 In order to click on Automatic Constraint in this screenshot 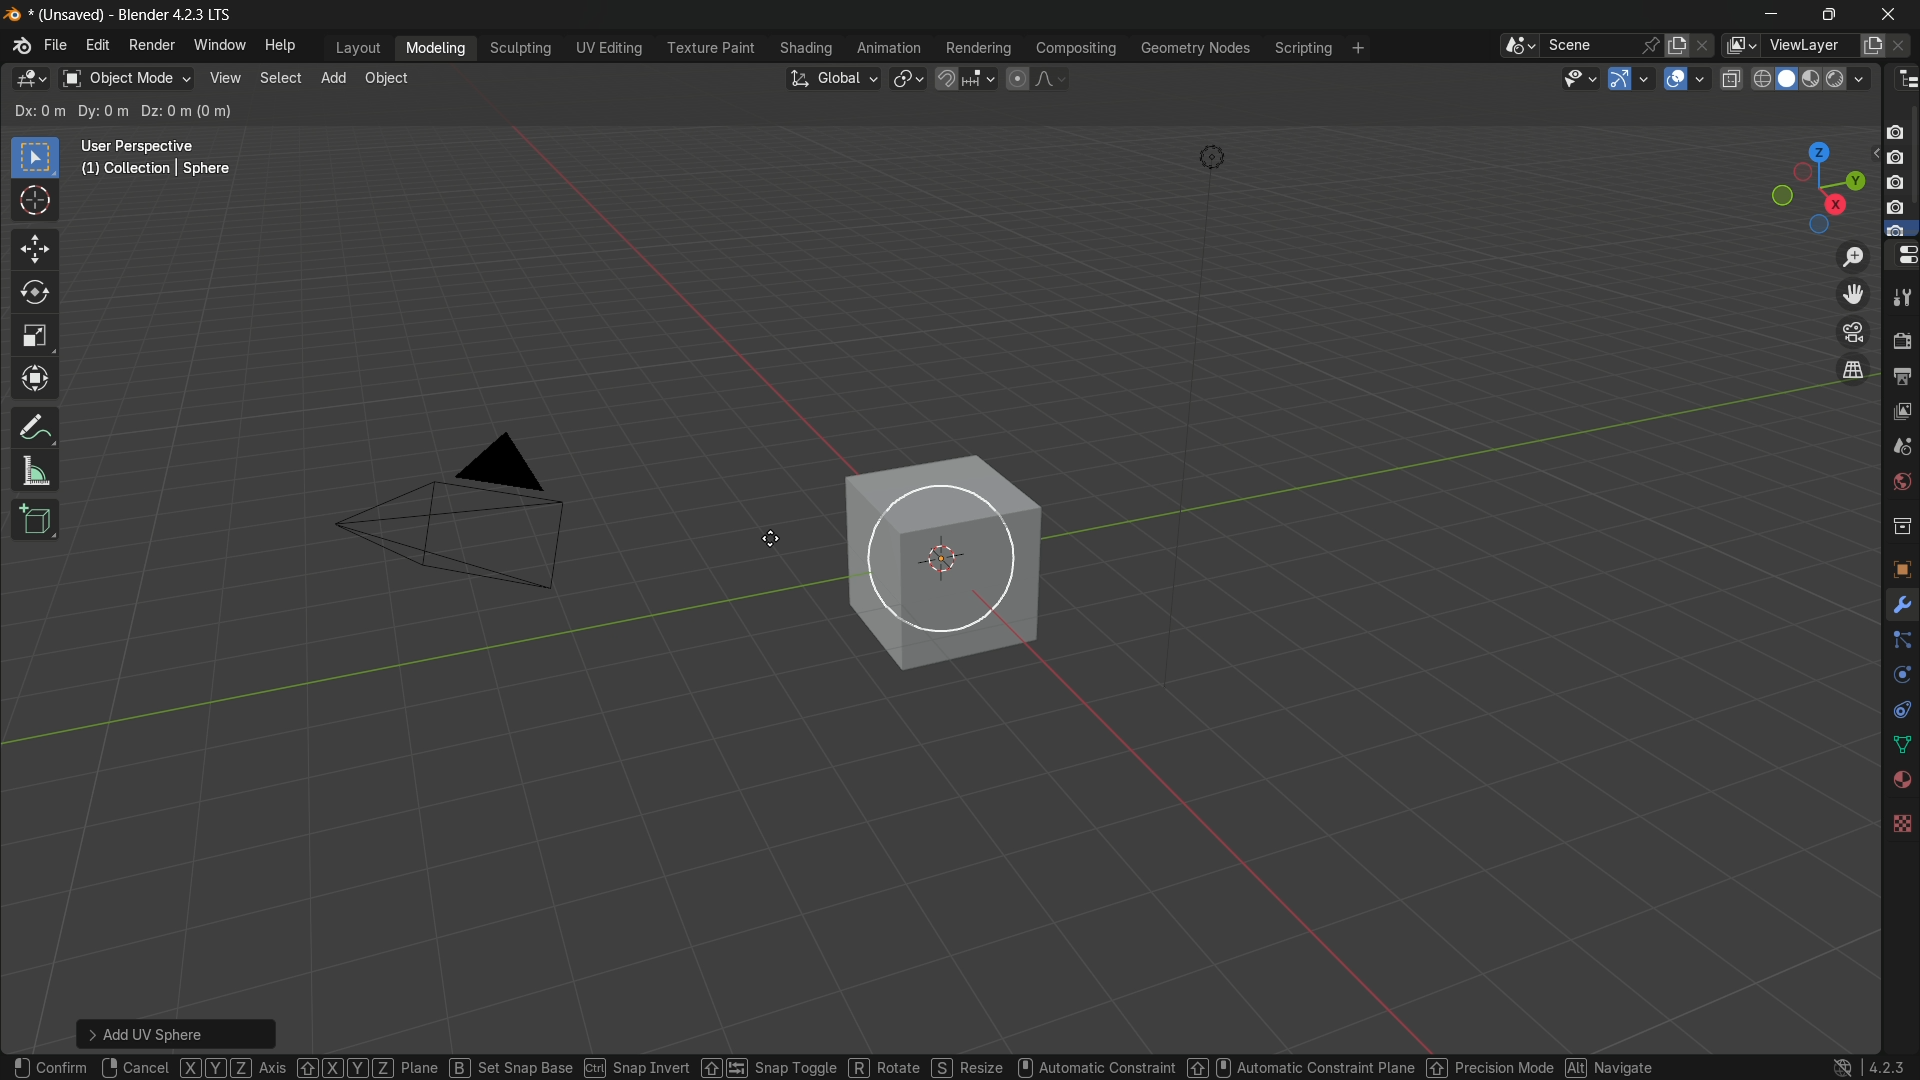, I will do `click(1097, 1068)`.